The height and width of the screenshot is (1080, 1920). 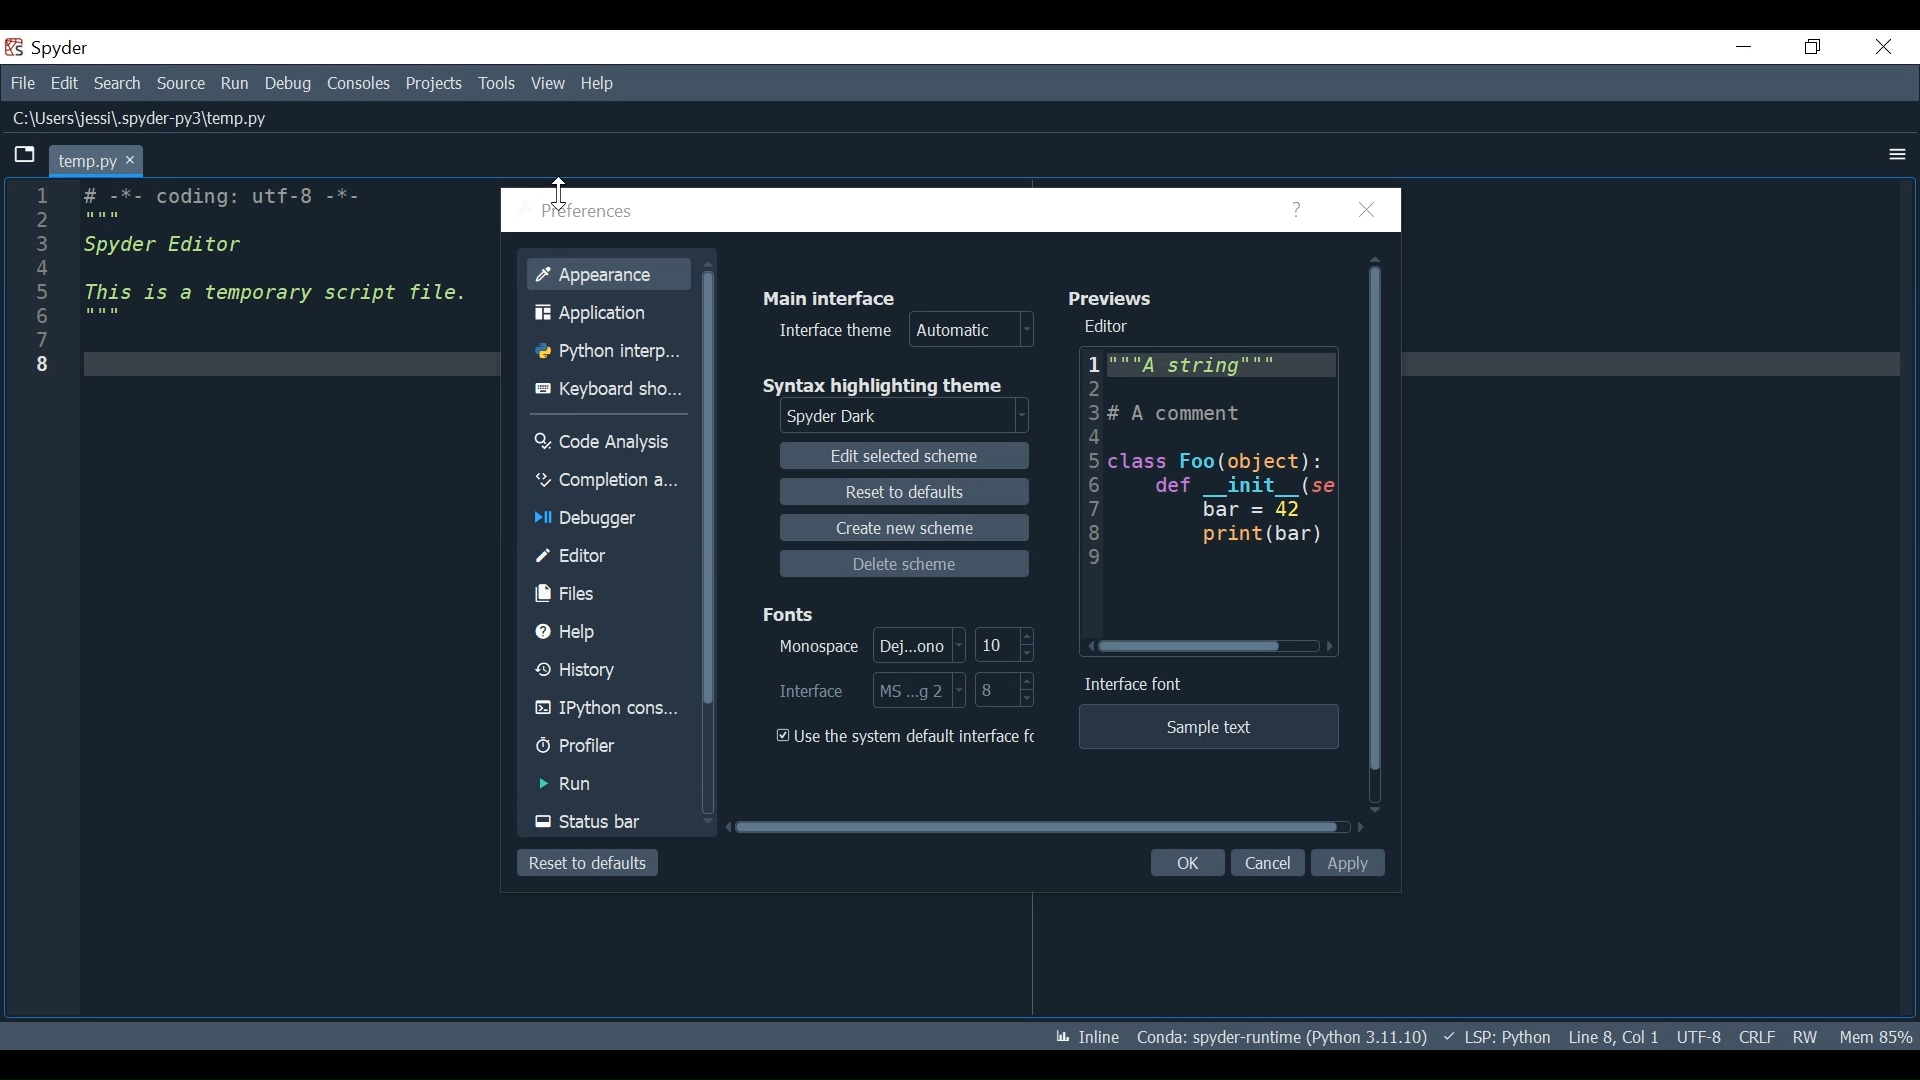 I want to click on Select Syntax highlighting theme, so click(x=905, y=418).